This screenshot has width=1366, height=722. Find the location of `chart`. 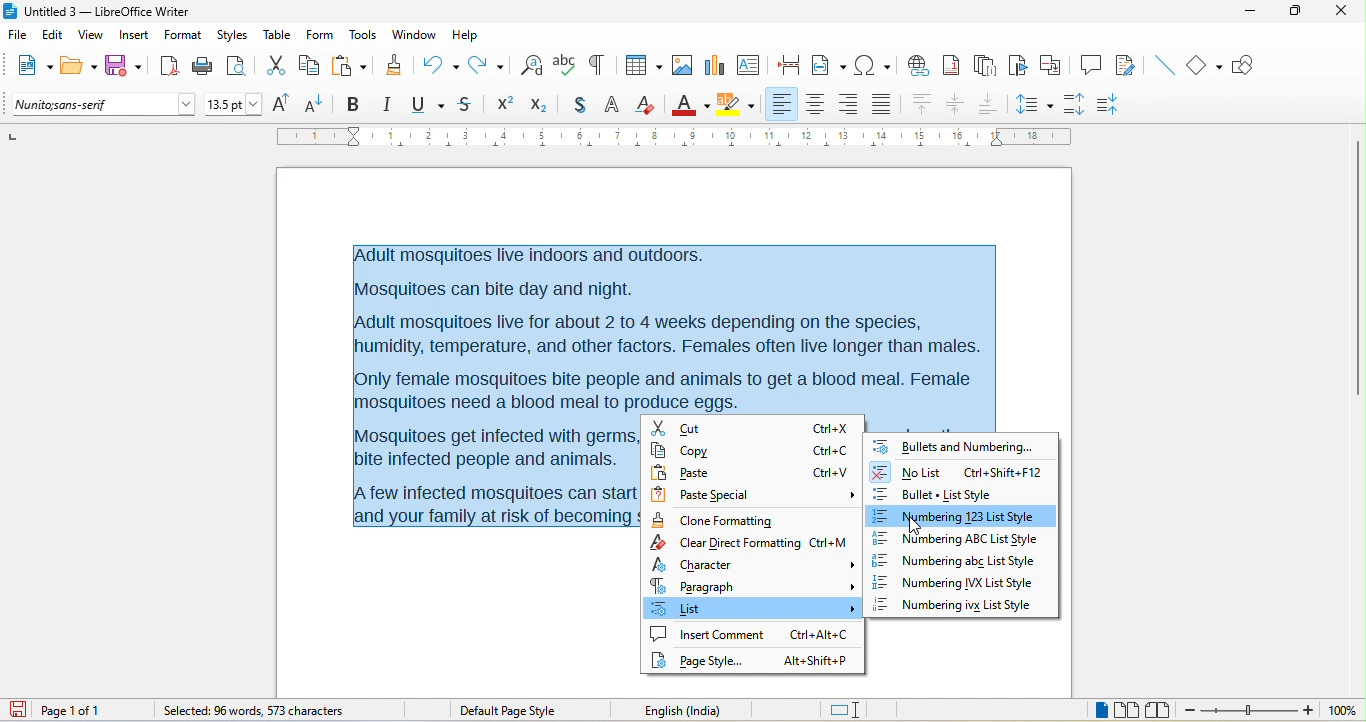

chart is located at coordinates (715, 66).